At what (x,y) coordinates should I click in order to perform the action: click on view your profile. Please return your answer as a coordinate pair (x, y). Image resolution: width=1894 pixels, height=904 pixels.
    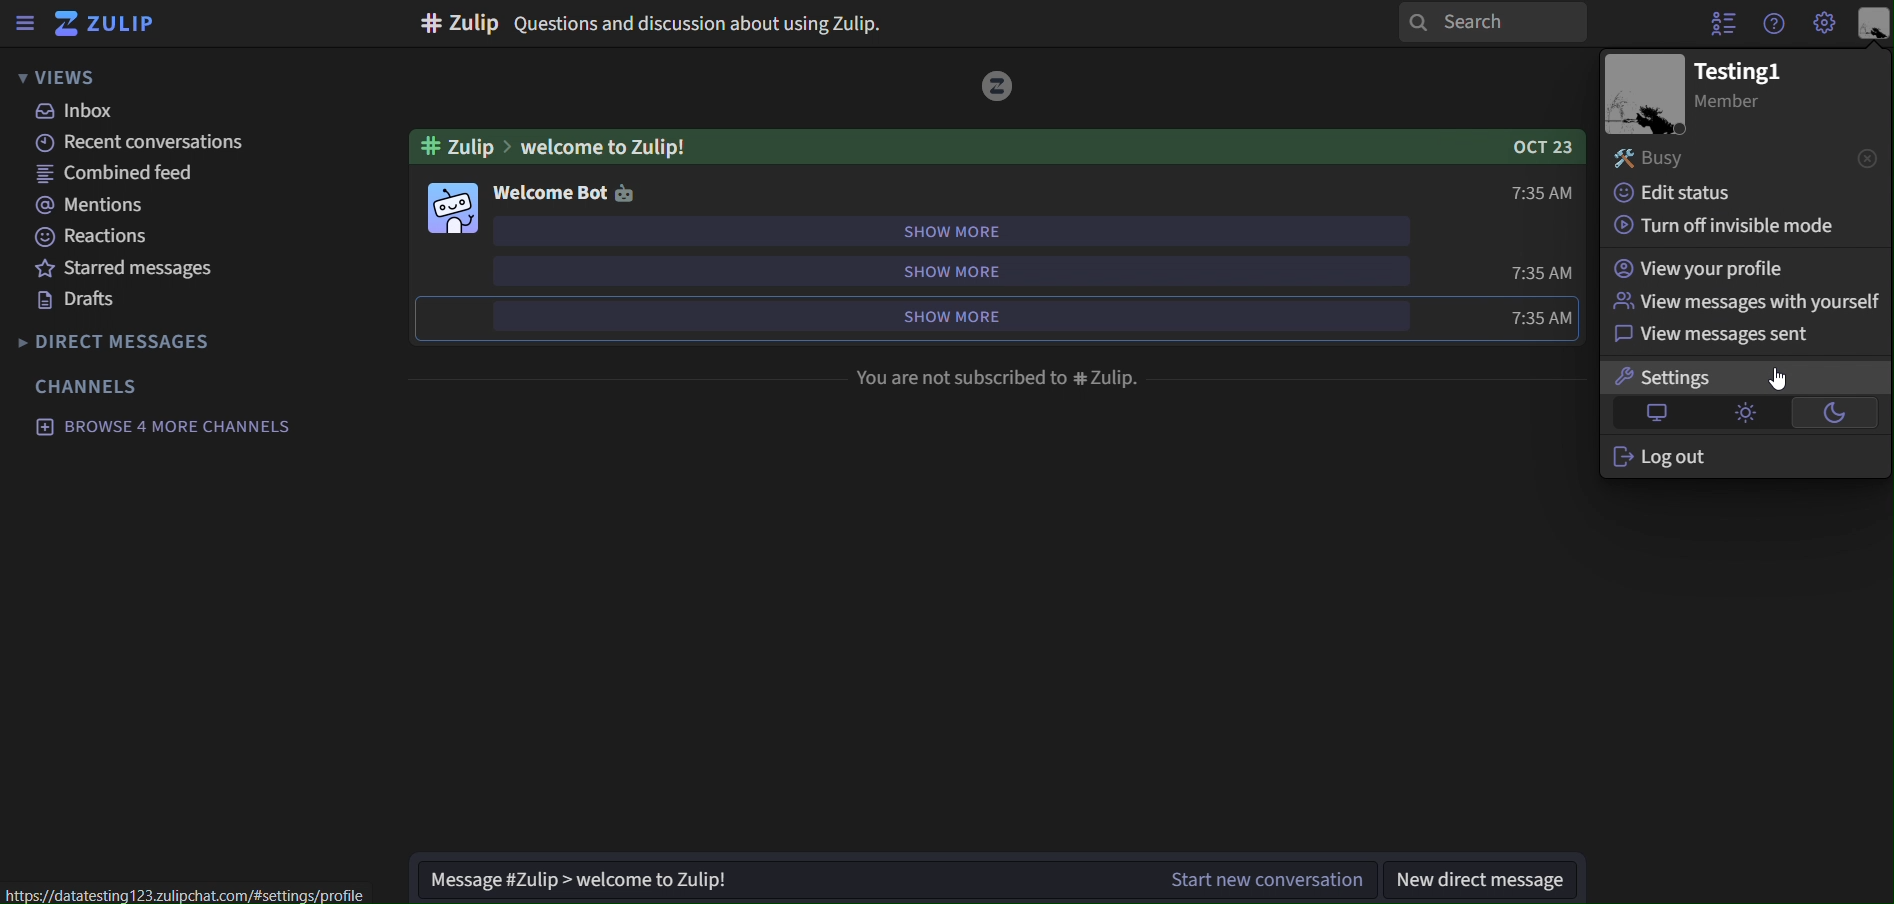
    Looking at the image, I should click on (1701, 268).